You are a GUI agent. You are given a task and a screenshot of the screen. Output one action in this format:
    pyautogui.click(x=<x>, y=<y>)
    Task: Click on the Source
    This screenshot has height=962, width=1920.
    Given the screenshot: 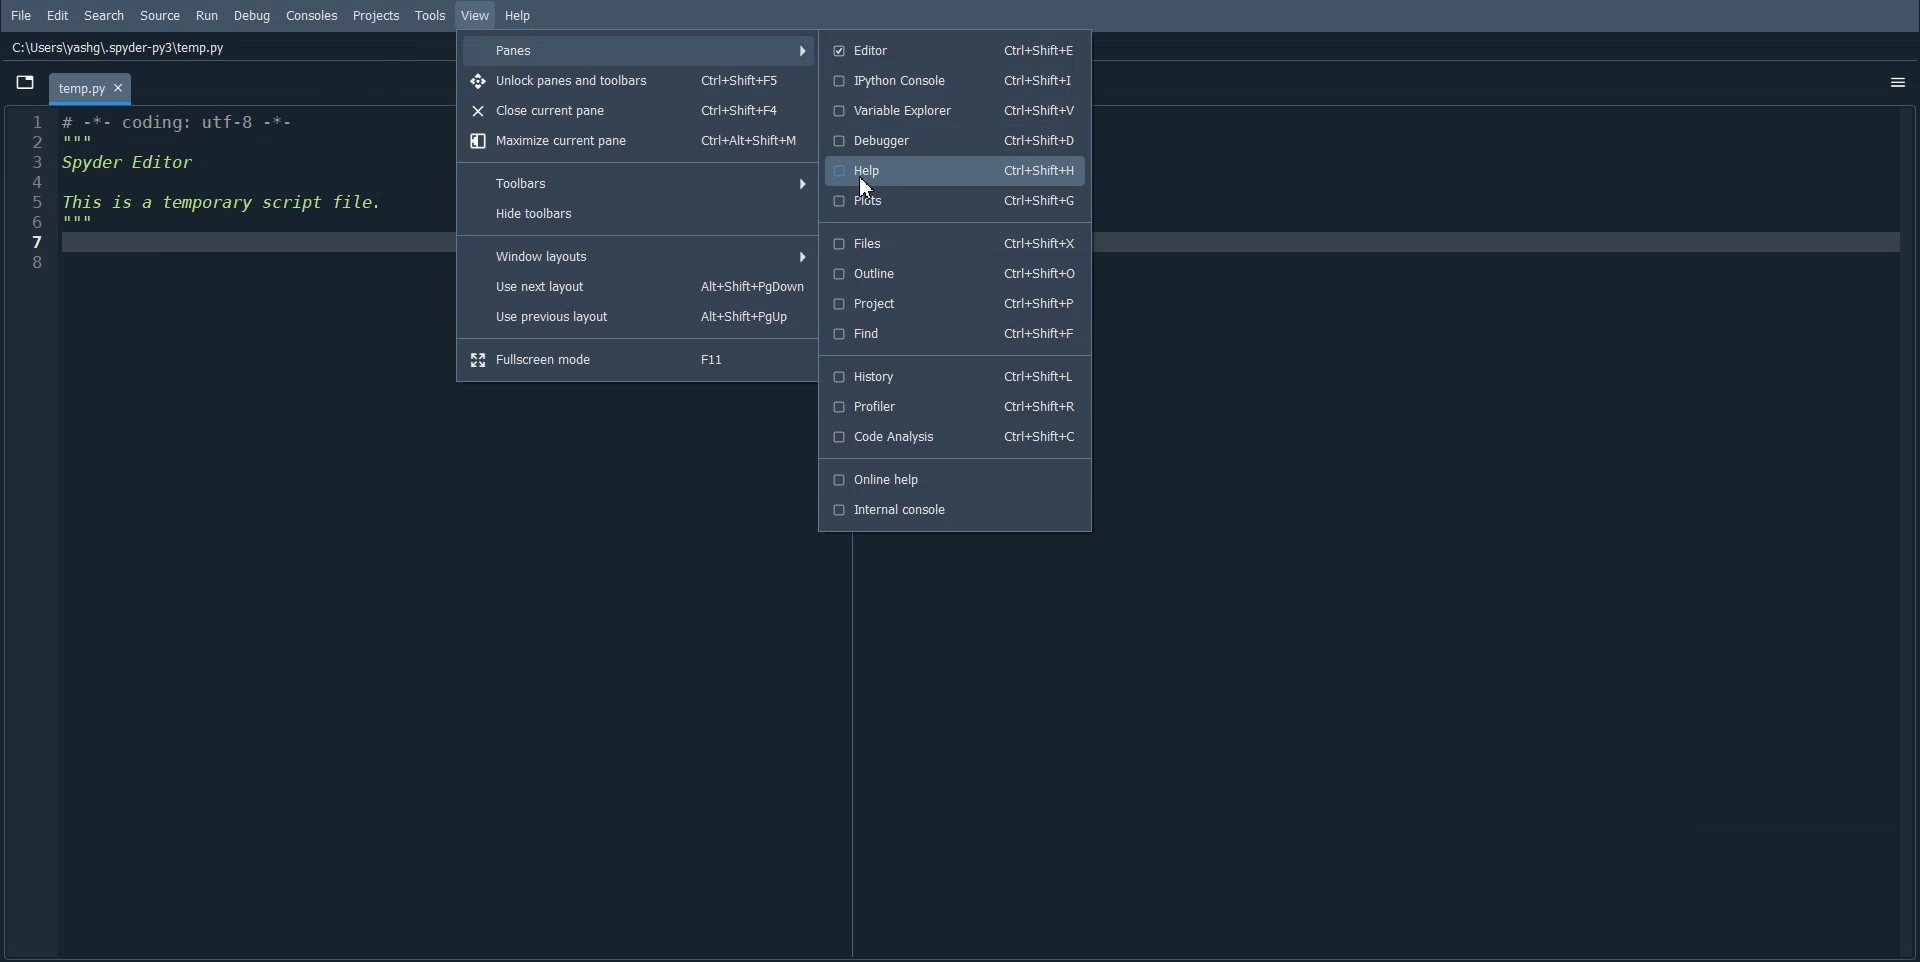 What is the action you would take?
    pyautogui.click(x=161, y=16)
    